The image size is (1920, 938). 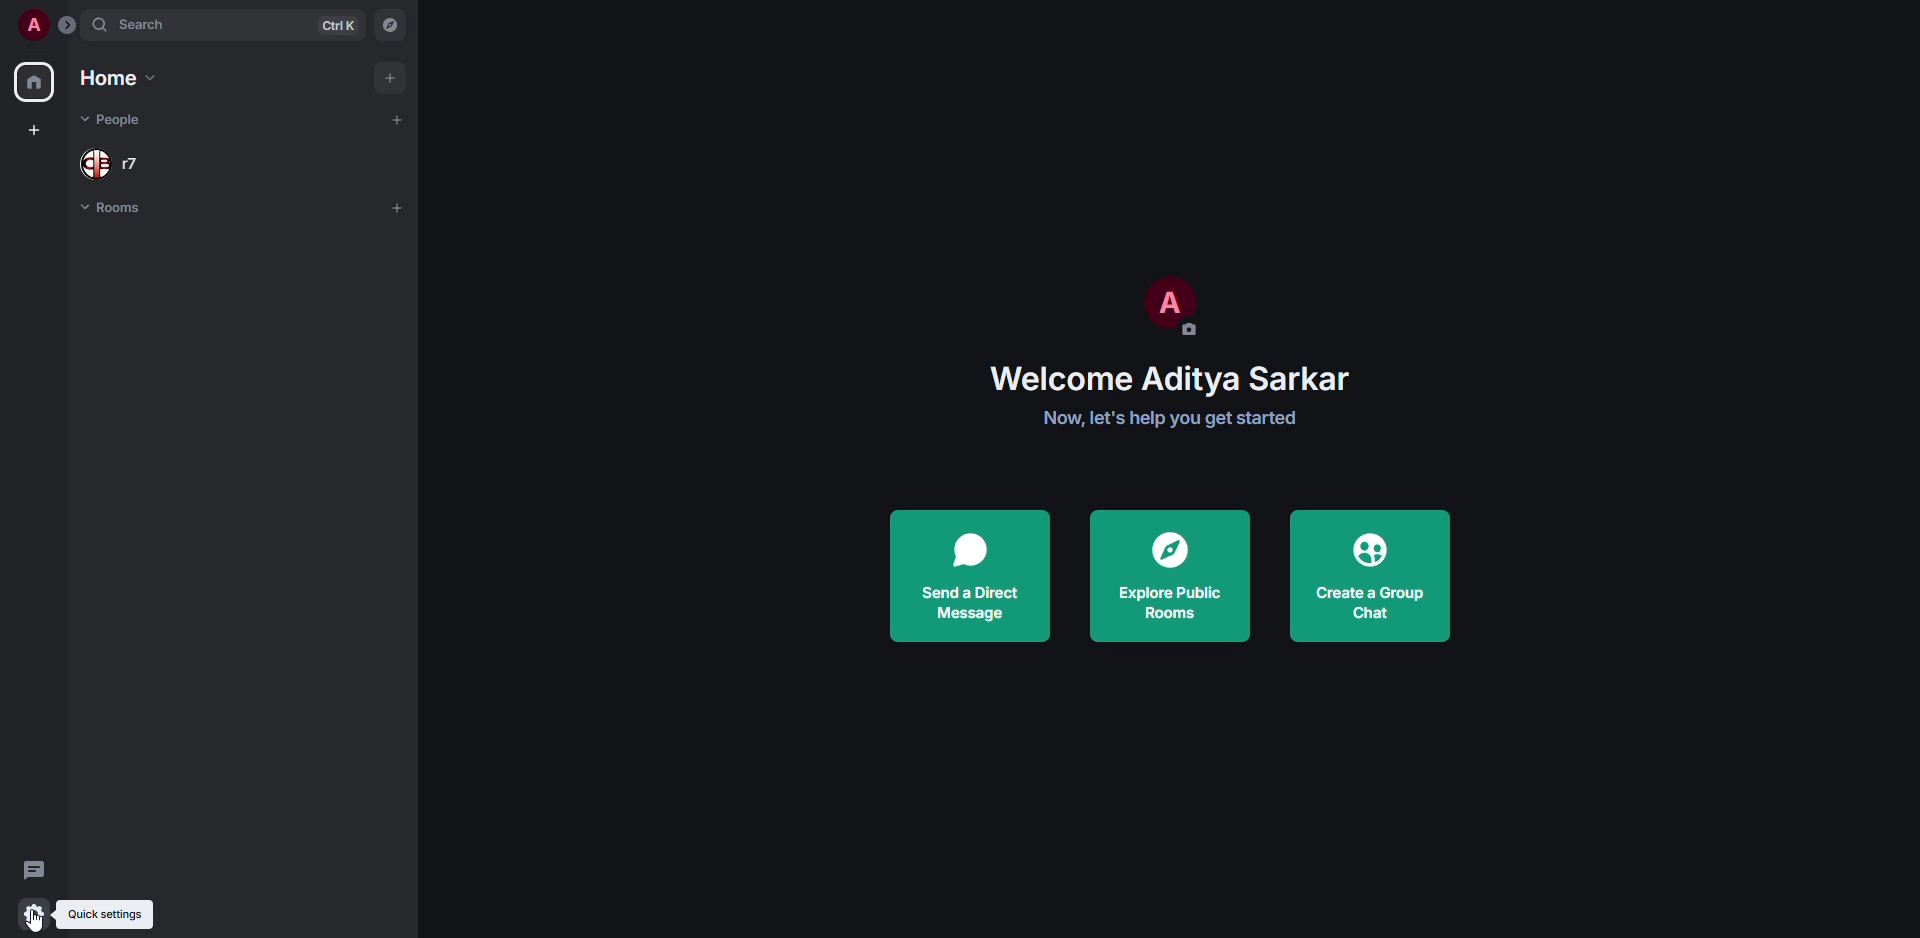 What do you see at coordinates (340, 24) in the screenshot?
I see `ctrl K` at bounding box center [340, 24].